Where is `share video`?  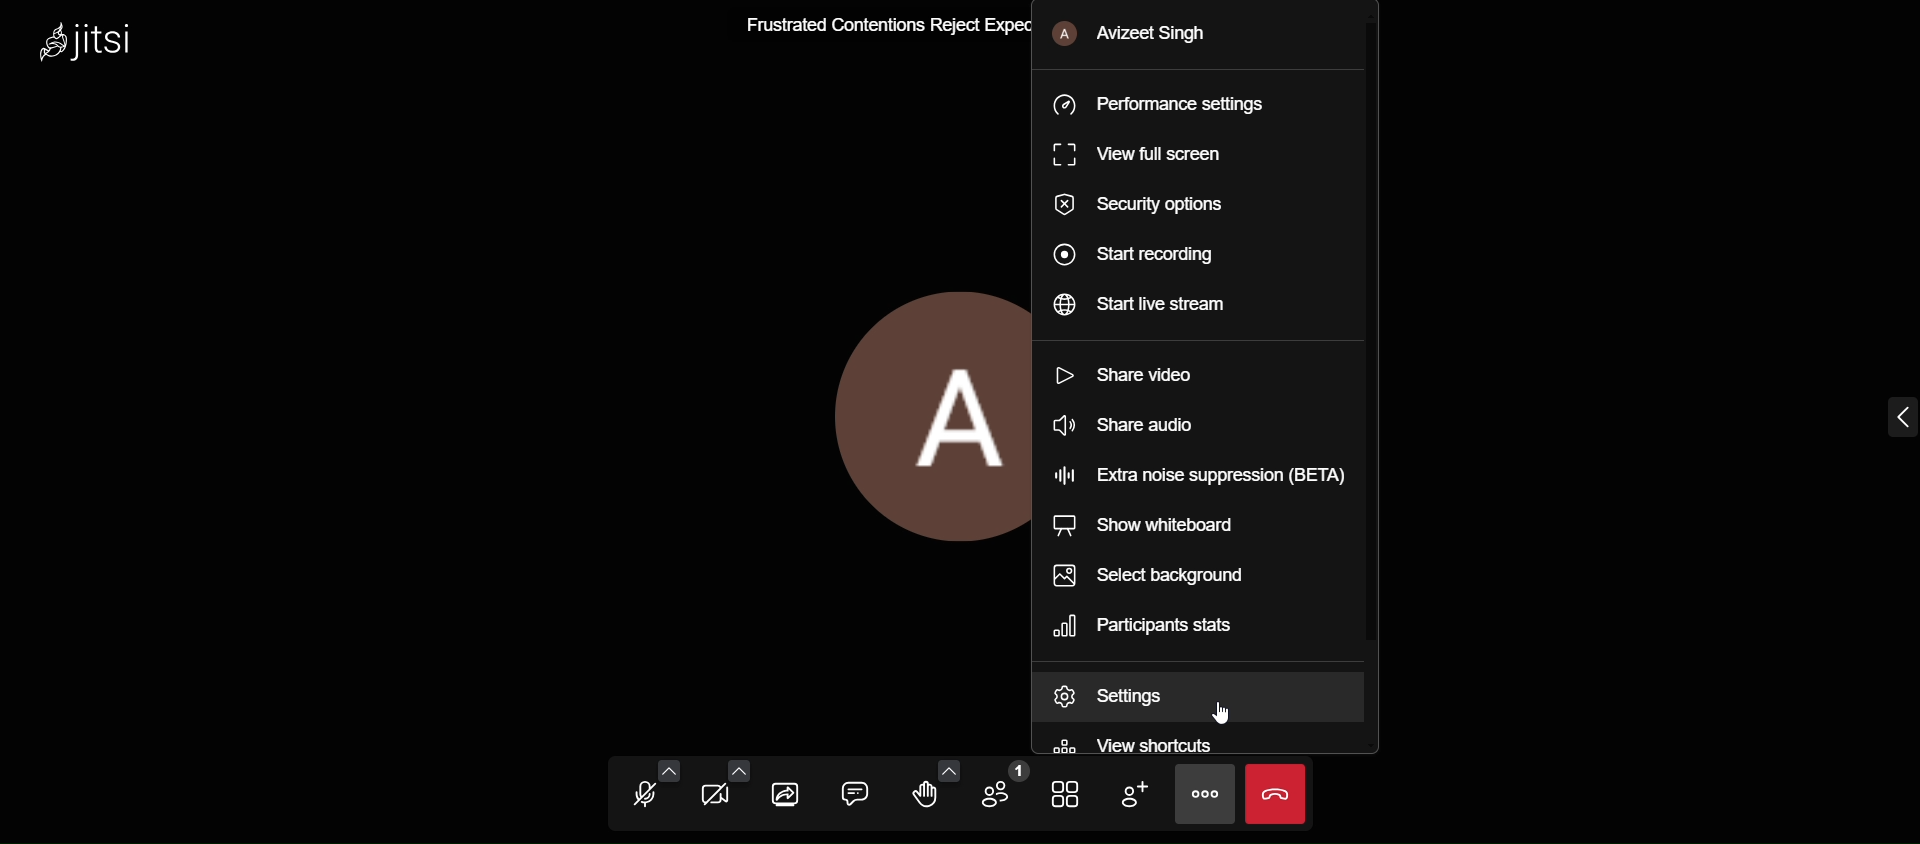
share video is located at coordinates (1168, 379).